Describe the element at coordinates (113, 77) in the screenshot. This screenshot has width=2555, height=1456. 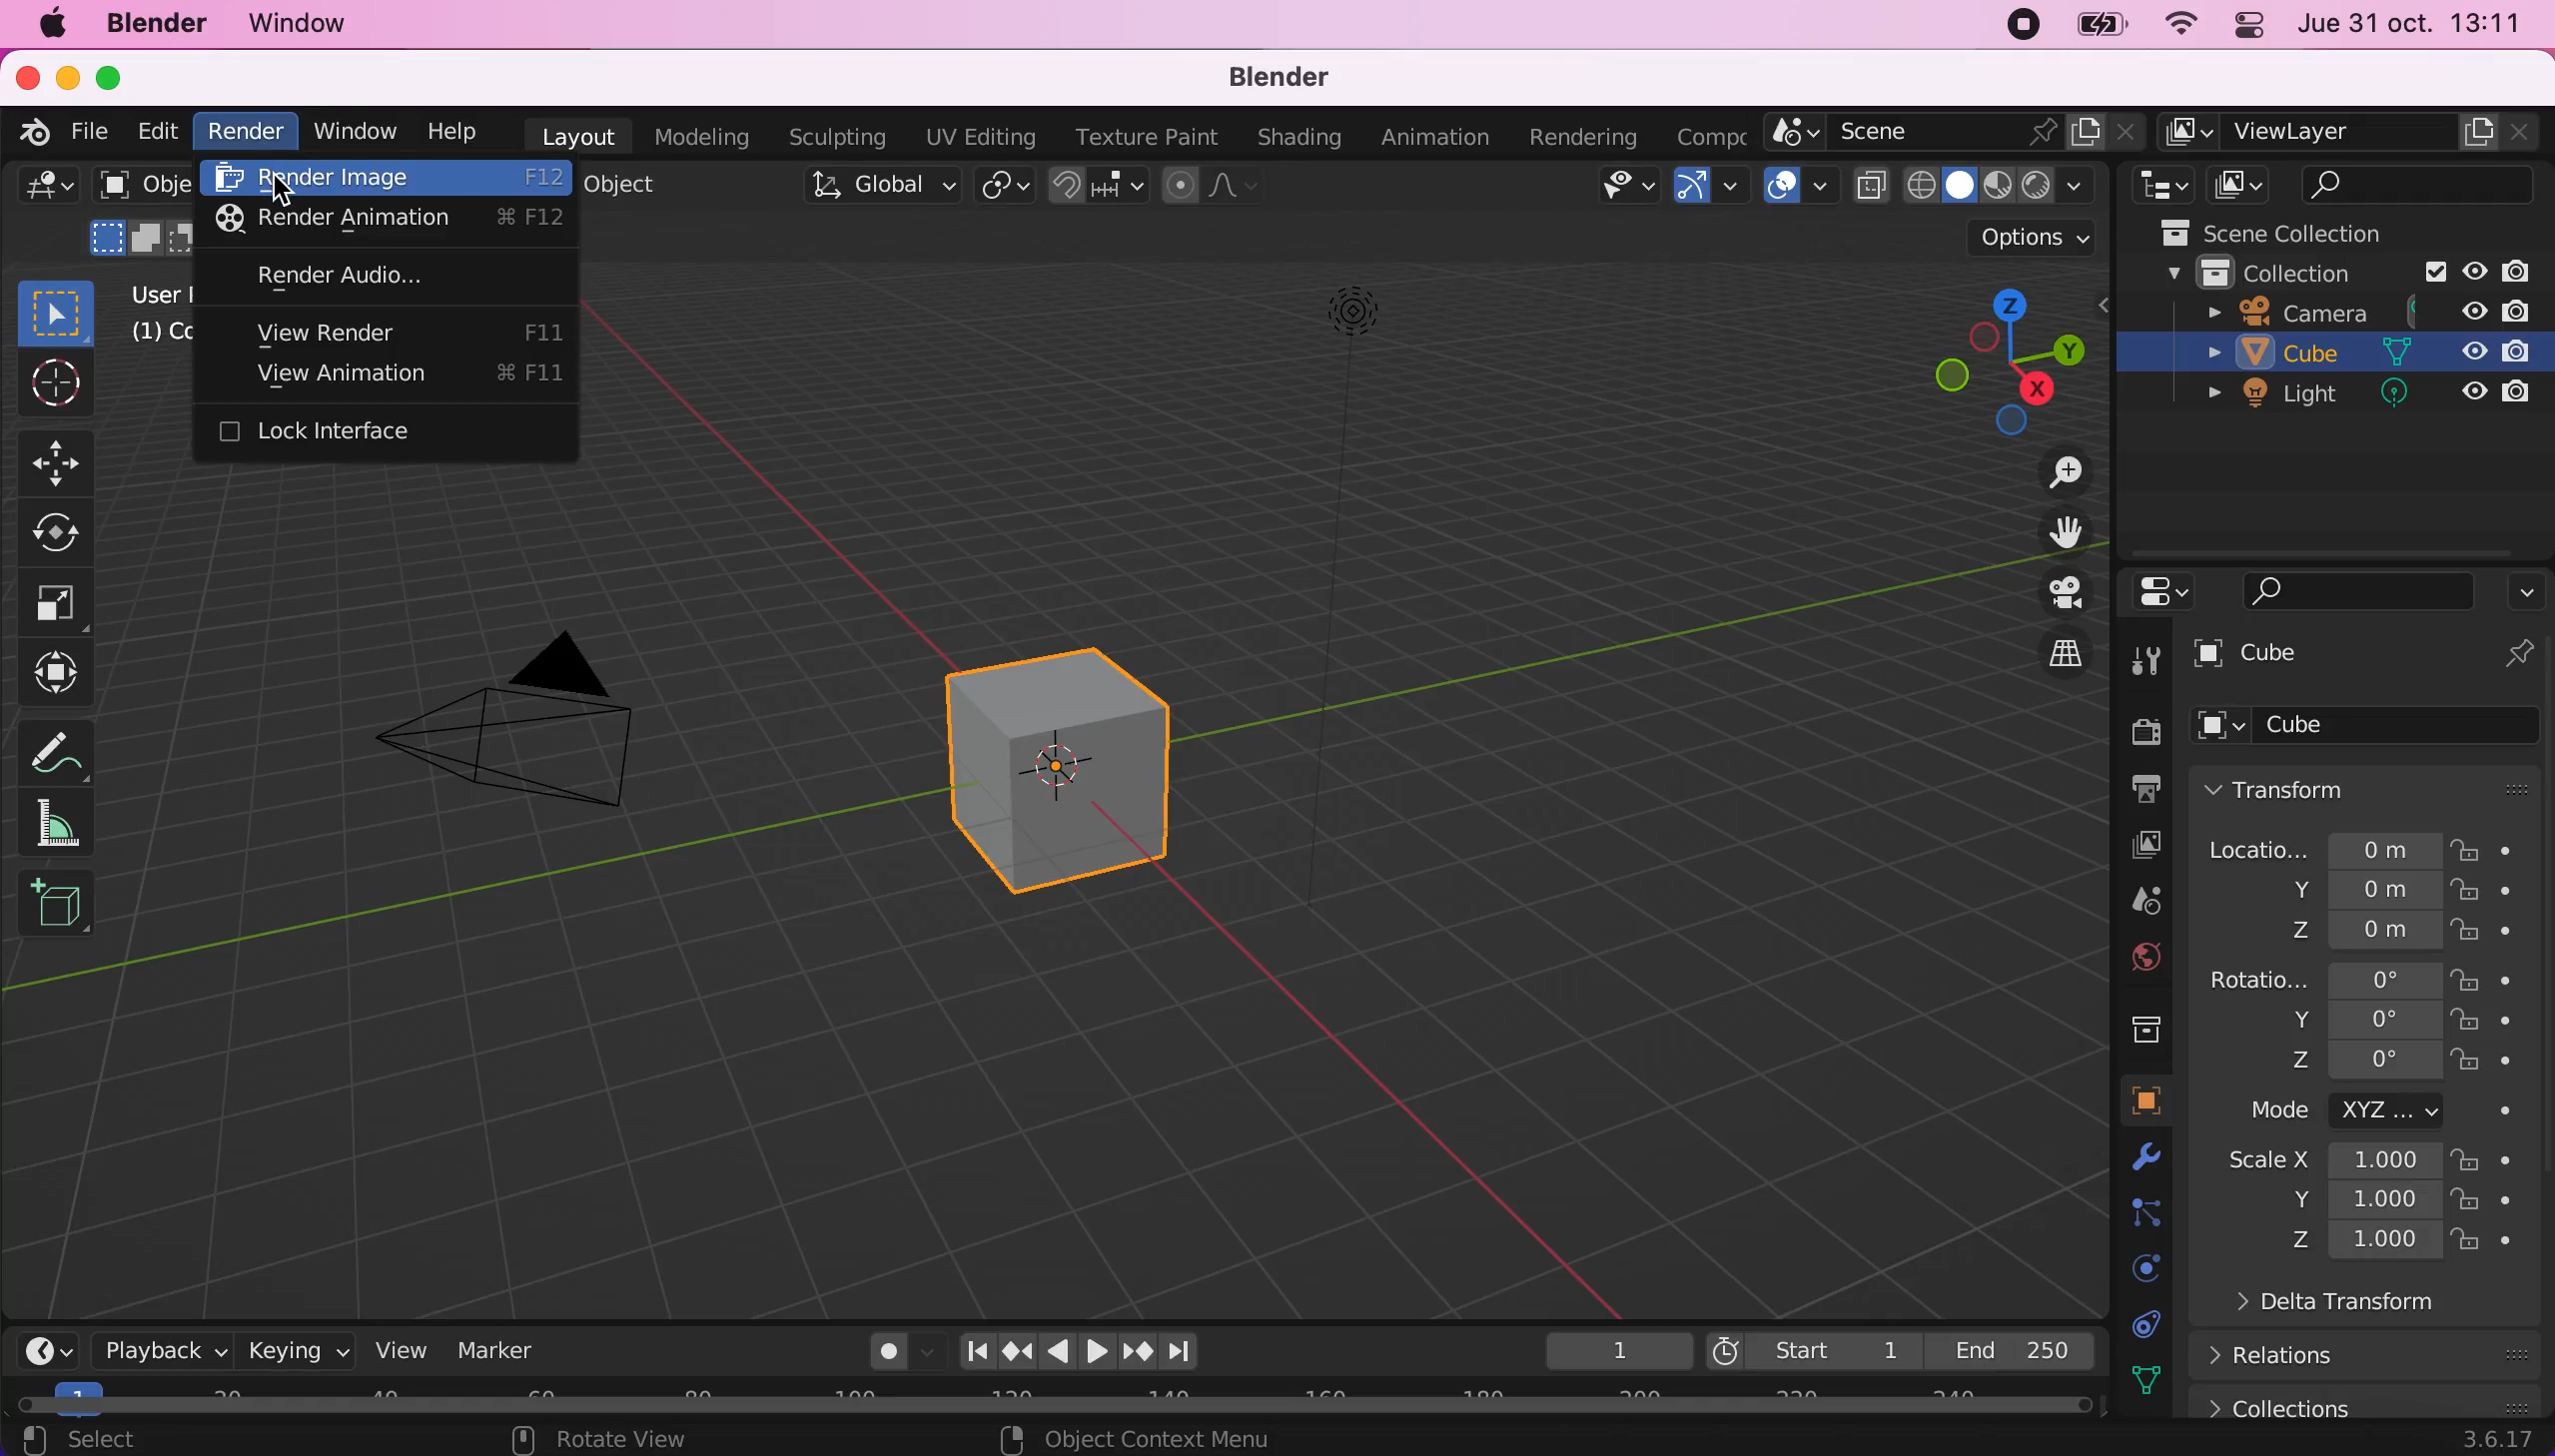
I see `maximize` at that location.